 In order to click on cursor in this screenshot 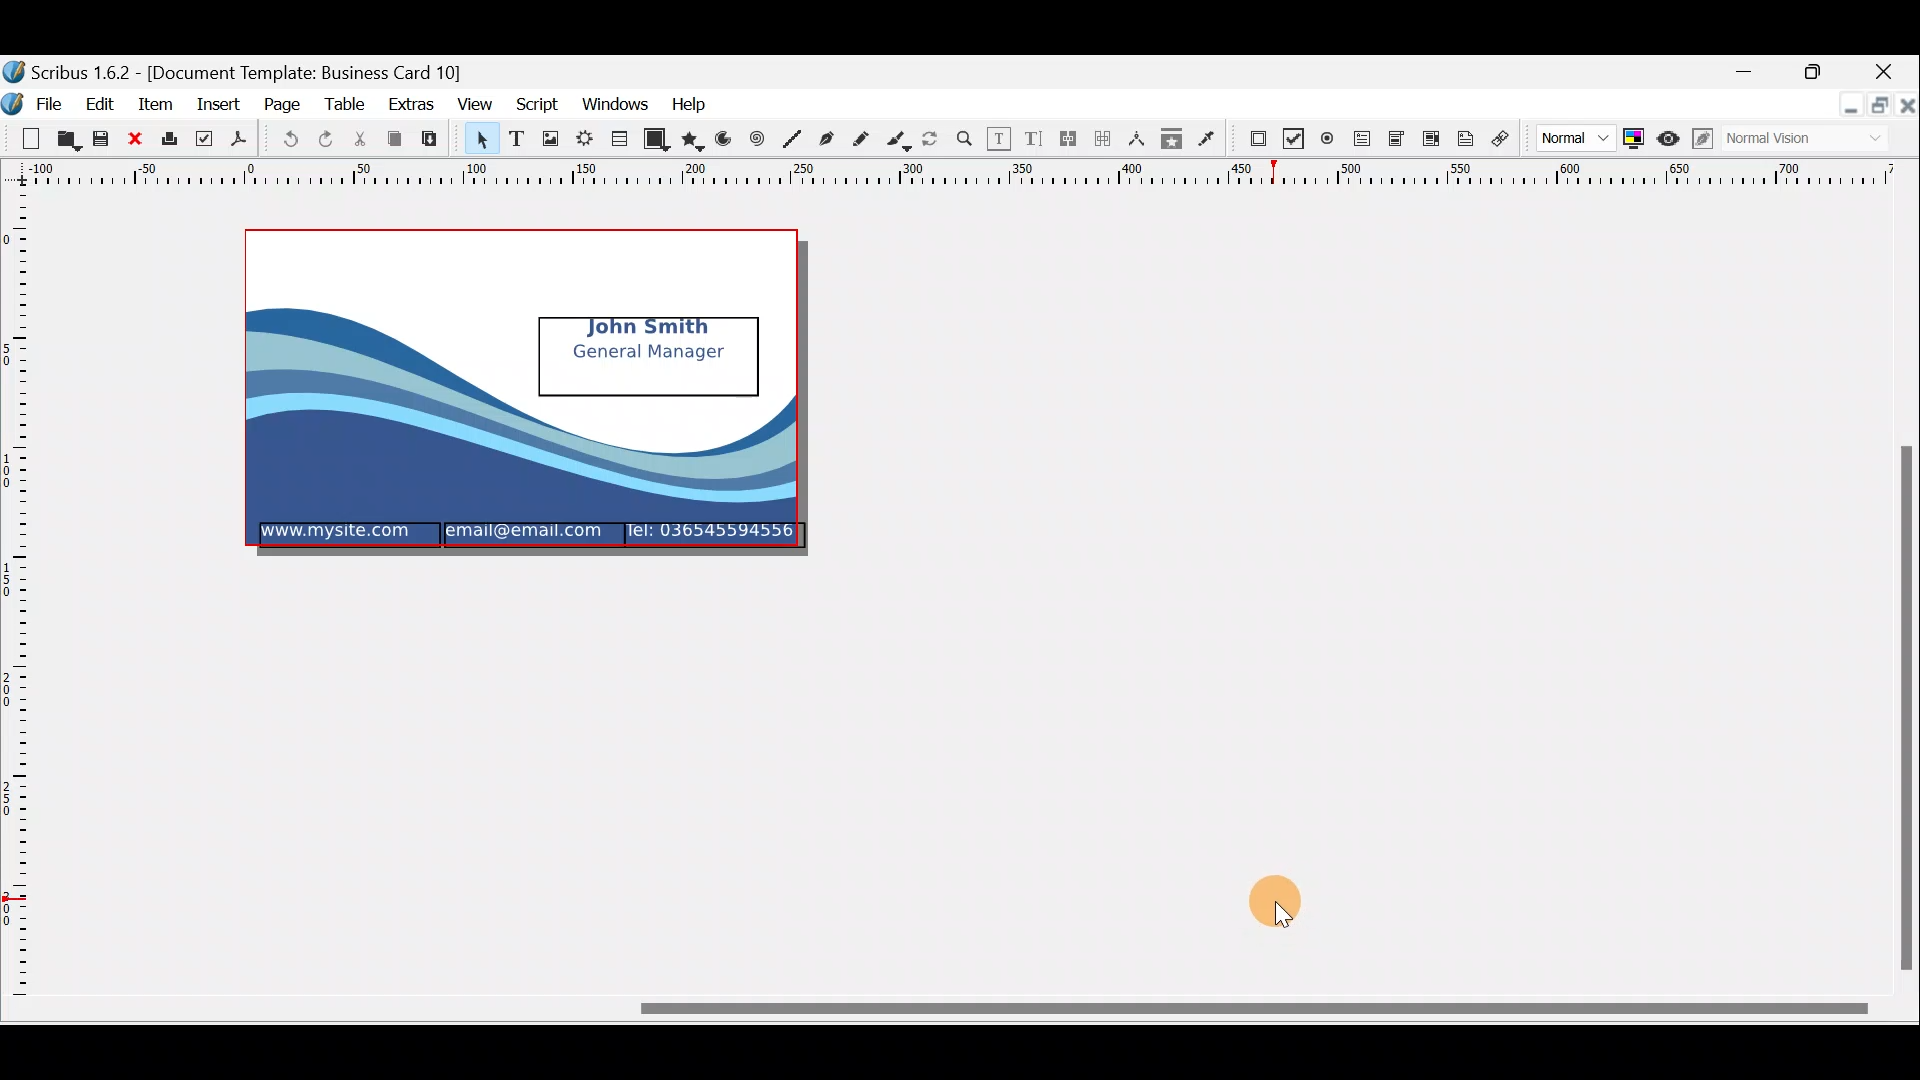, I will do `click(1281, 913)`.